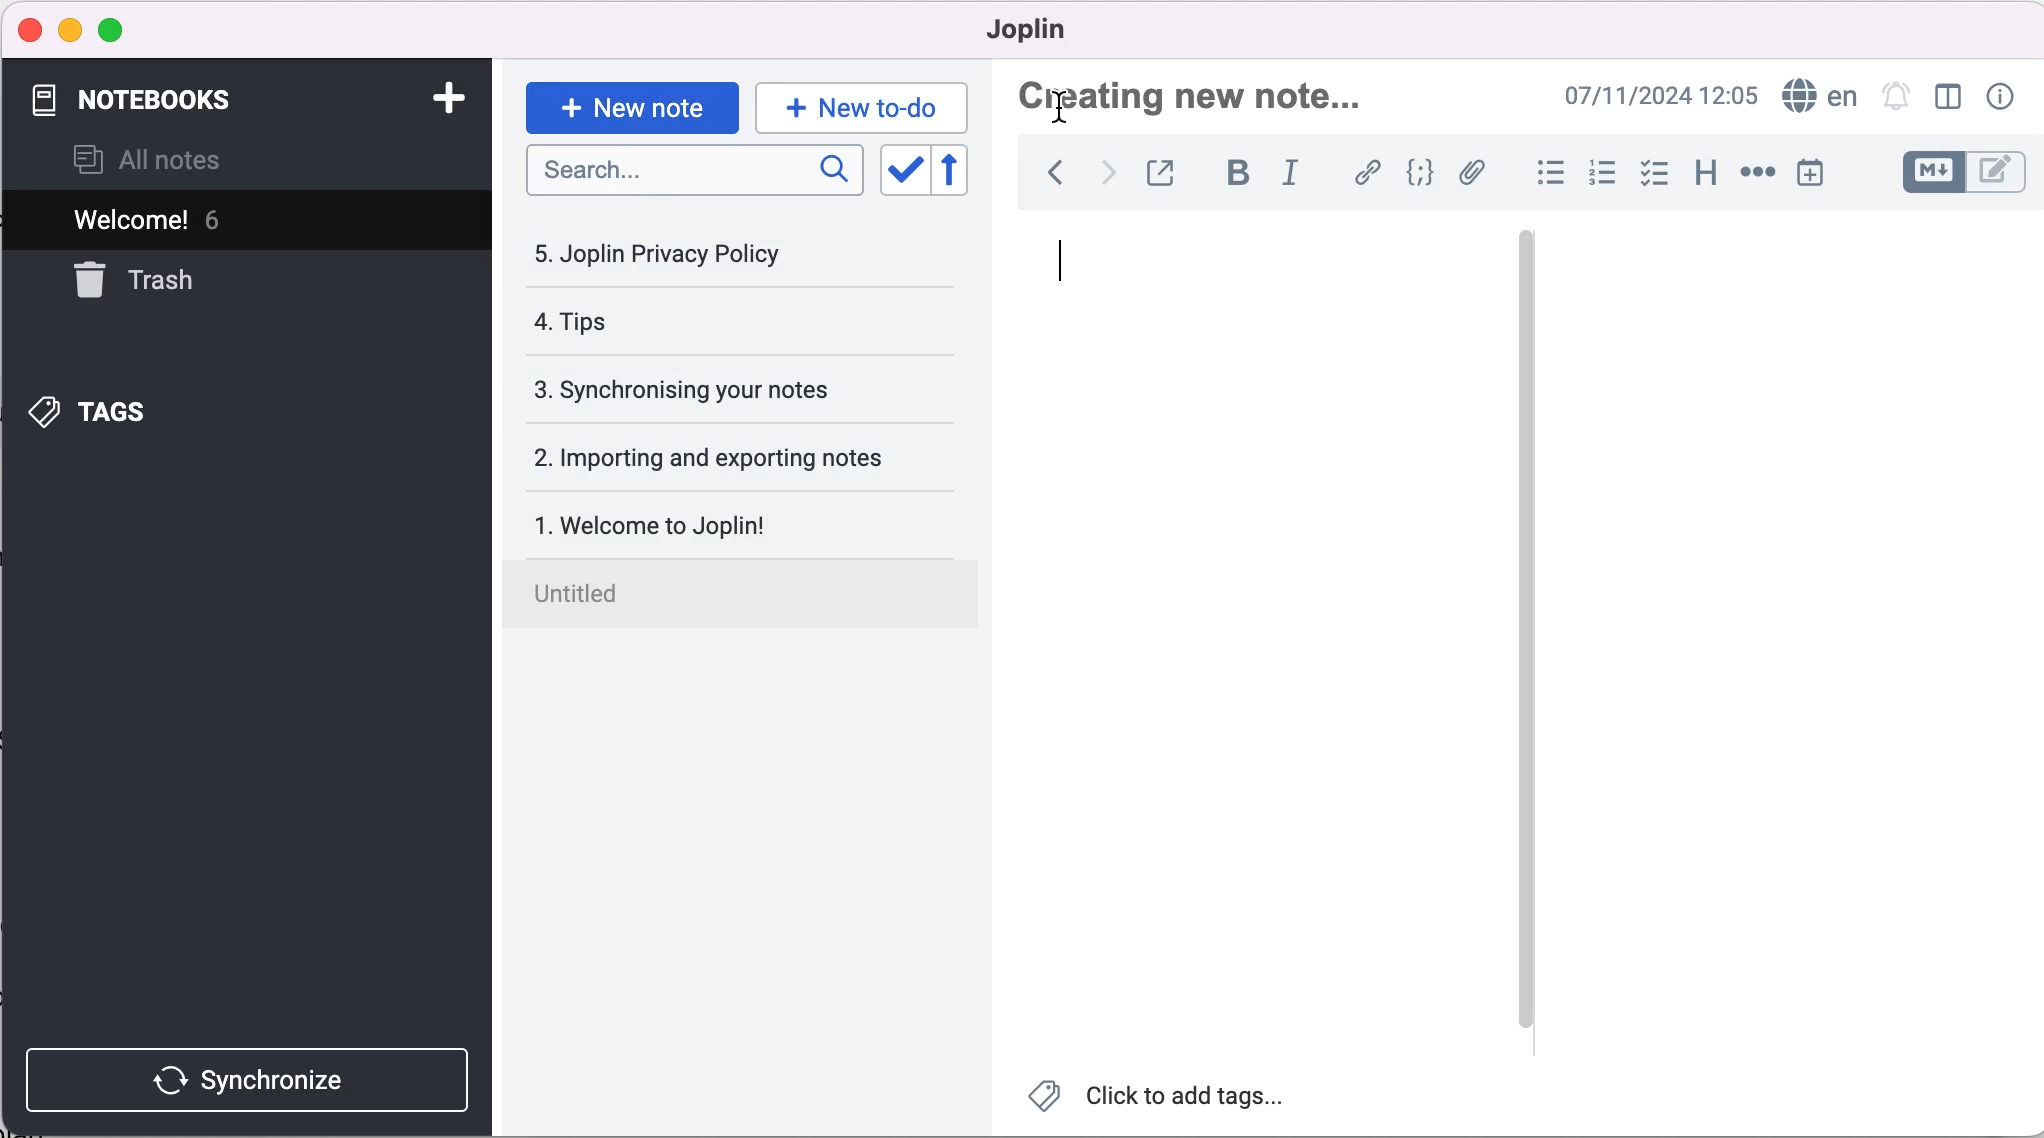  I want to click on toggle editor, so click(1966, 171).